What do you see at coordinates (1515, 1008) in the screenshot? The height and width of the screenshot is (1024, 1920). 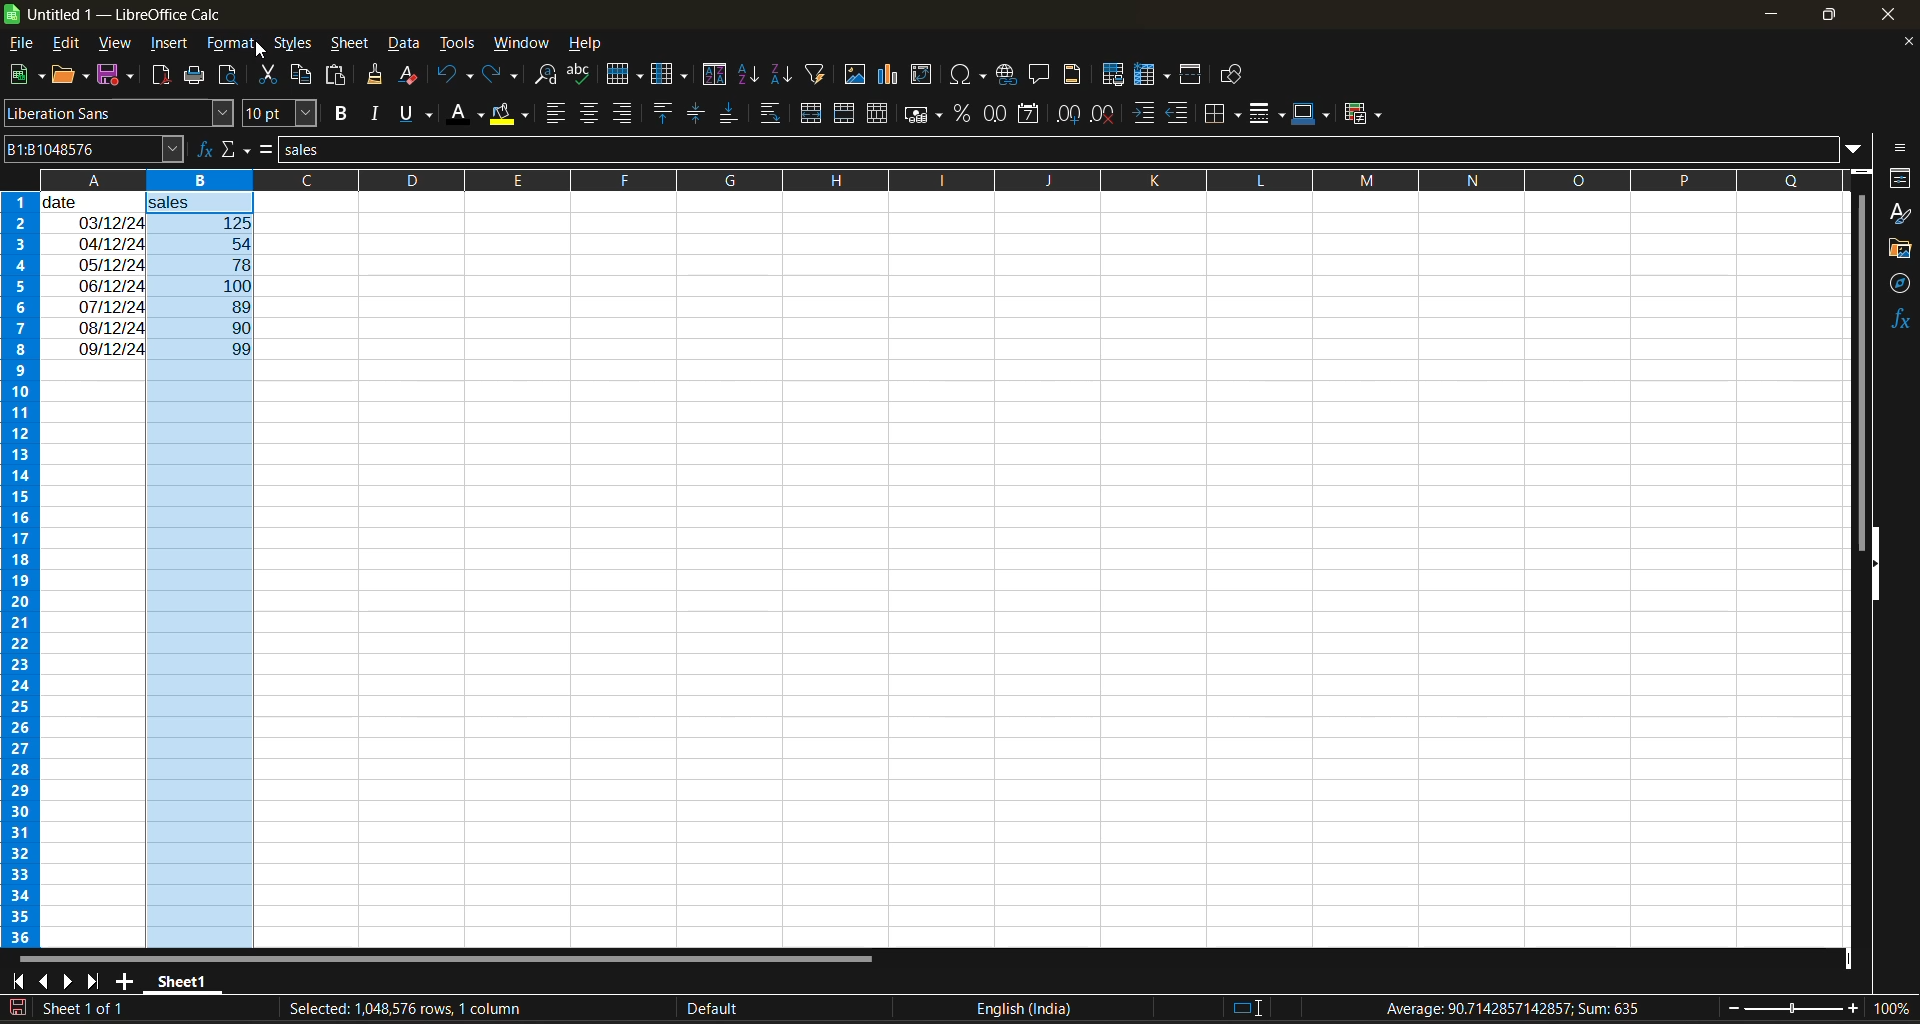 I see `formula` at bounding box center [1515, 1008].